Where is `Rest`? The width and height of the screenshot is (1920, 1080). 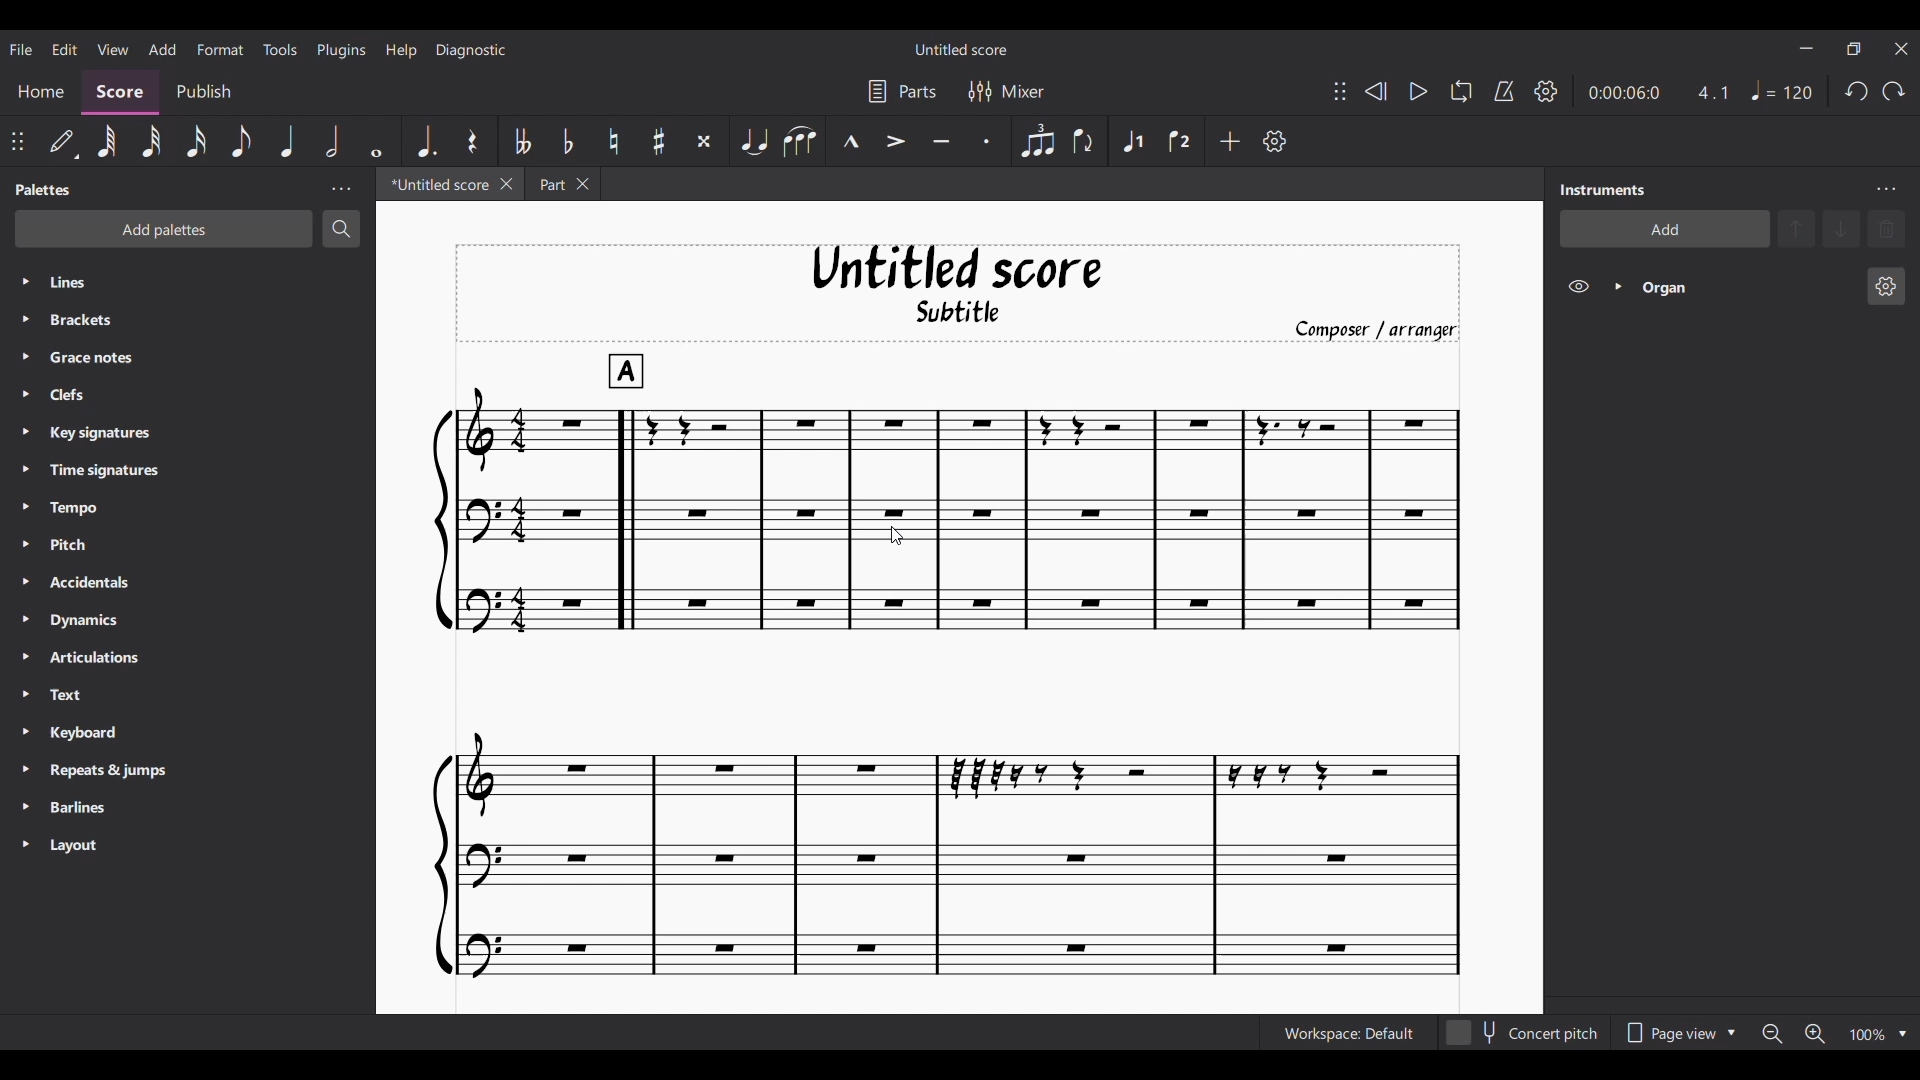 Rest is located at coordinates (472, 140).